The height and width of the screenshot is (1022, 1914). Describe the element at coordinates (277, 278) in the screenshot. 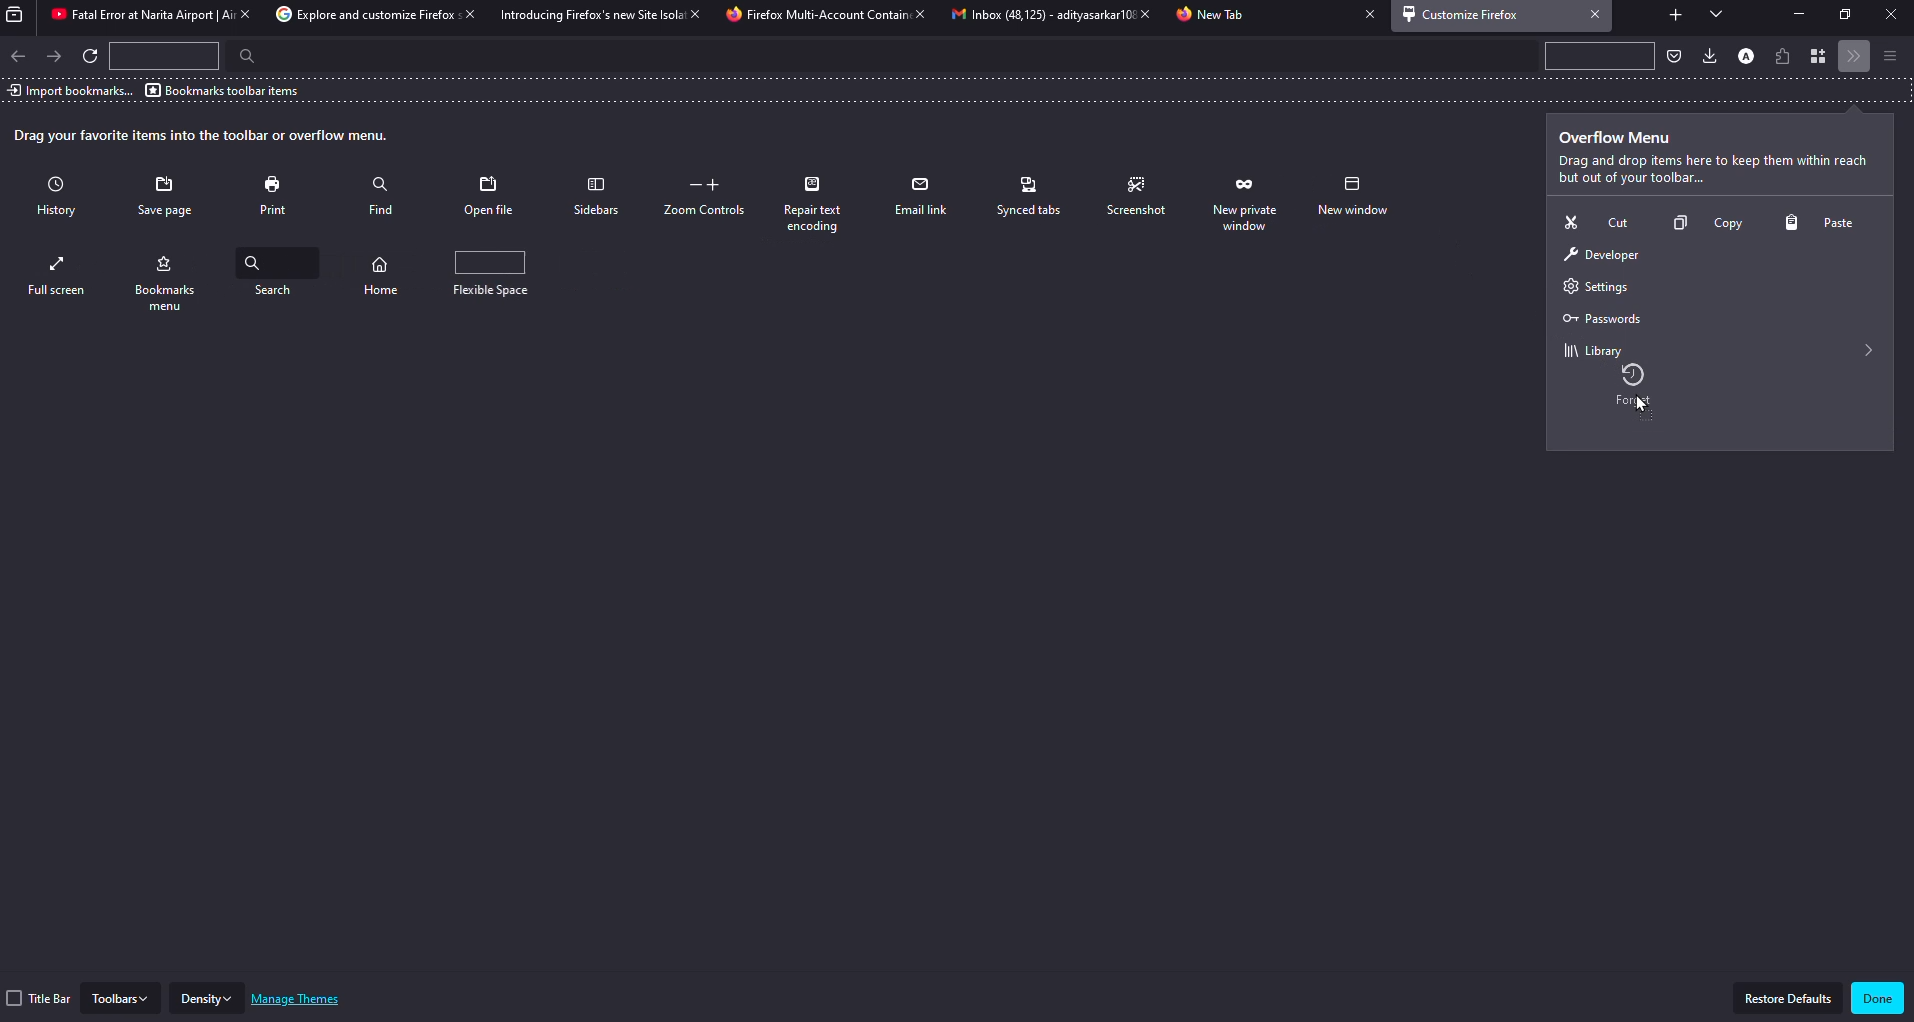

I see `bookmarks menu` at that location.